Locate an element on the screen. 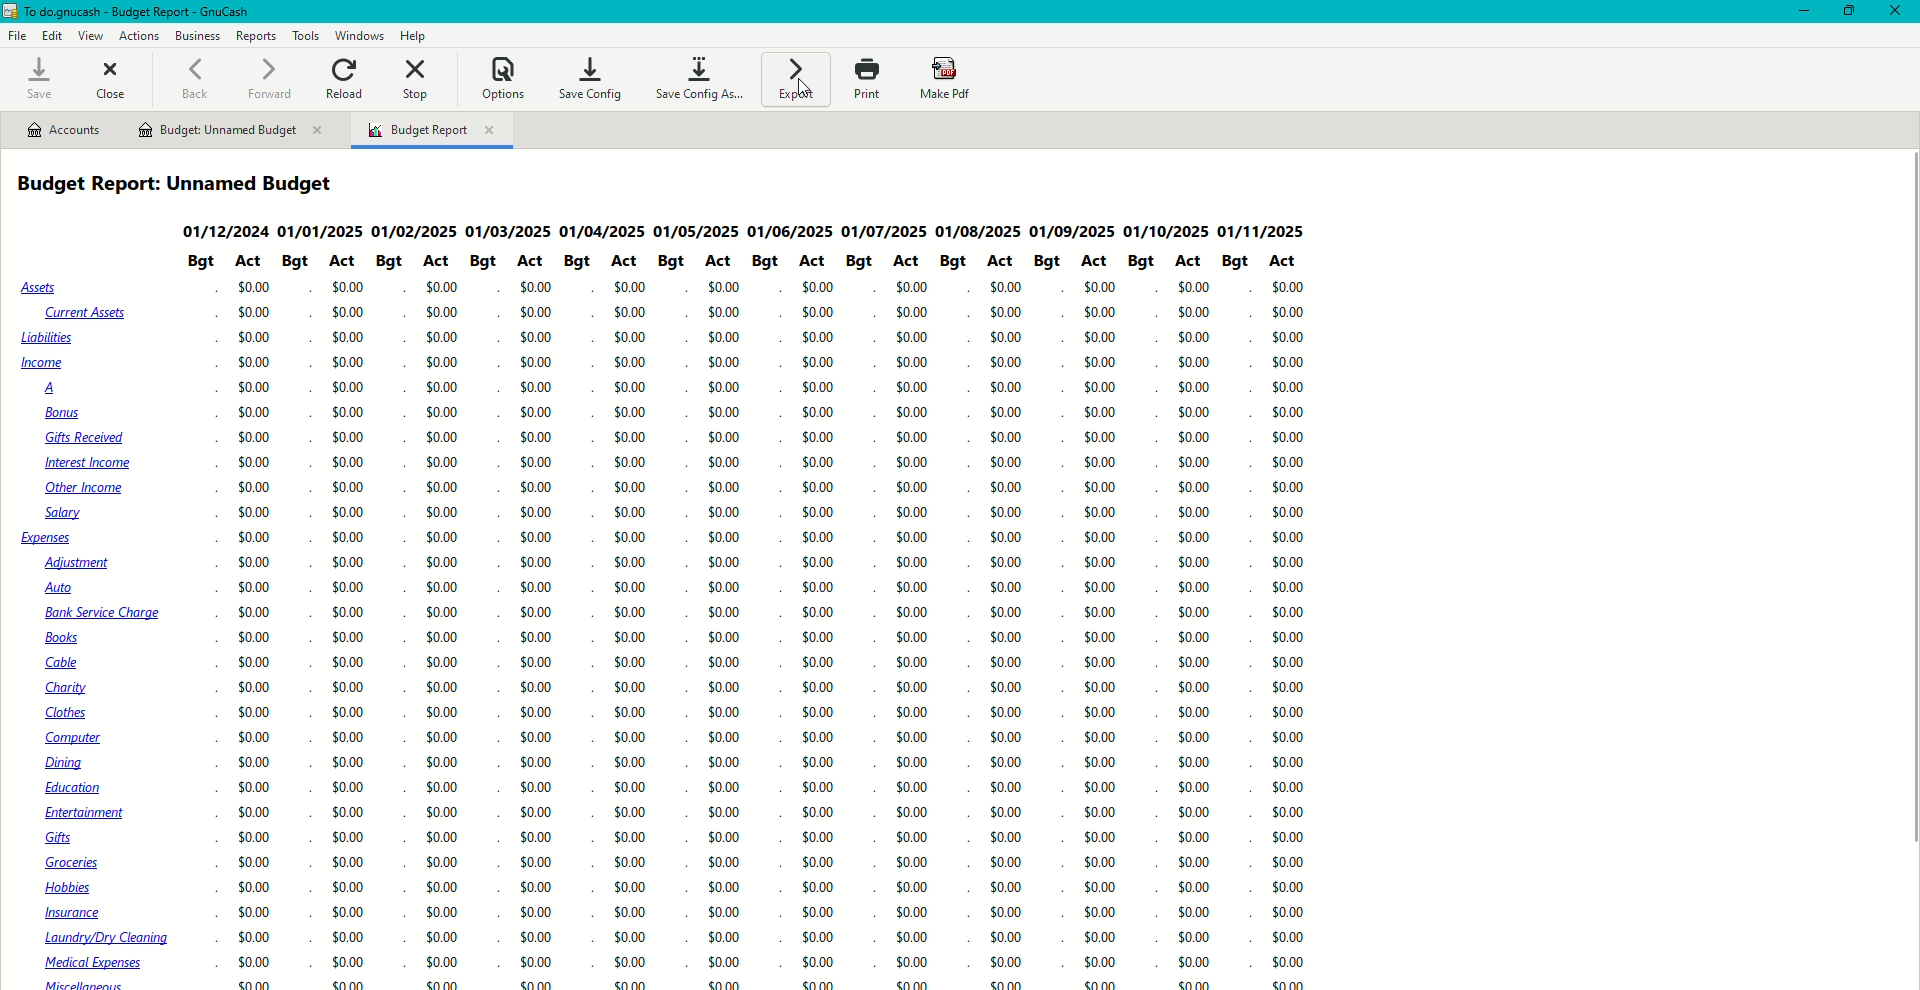 Image resolution: width=1920 pixels, height=990 pixels. $0.00 is located at coordinates (626, 866).